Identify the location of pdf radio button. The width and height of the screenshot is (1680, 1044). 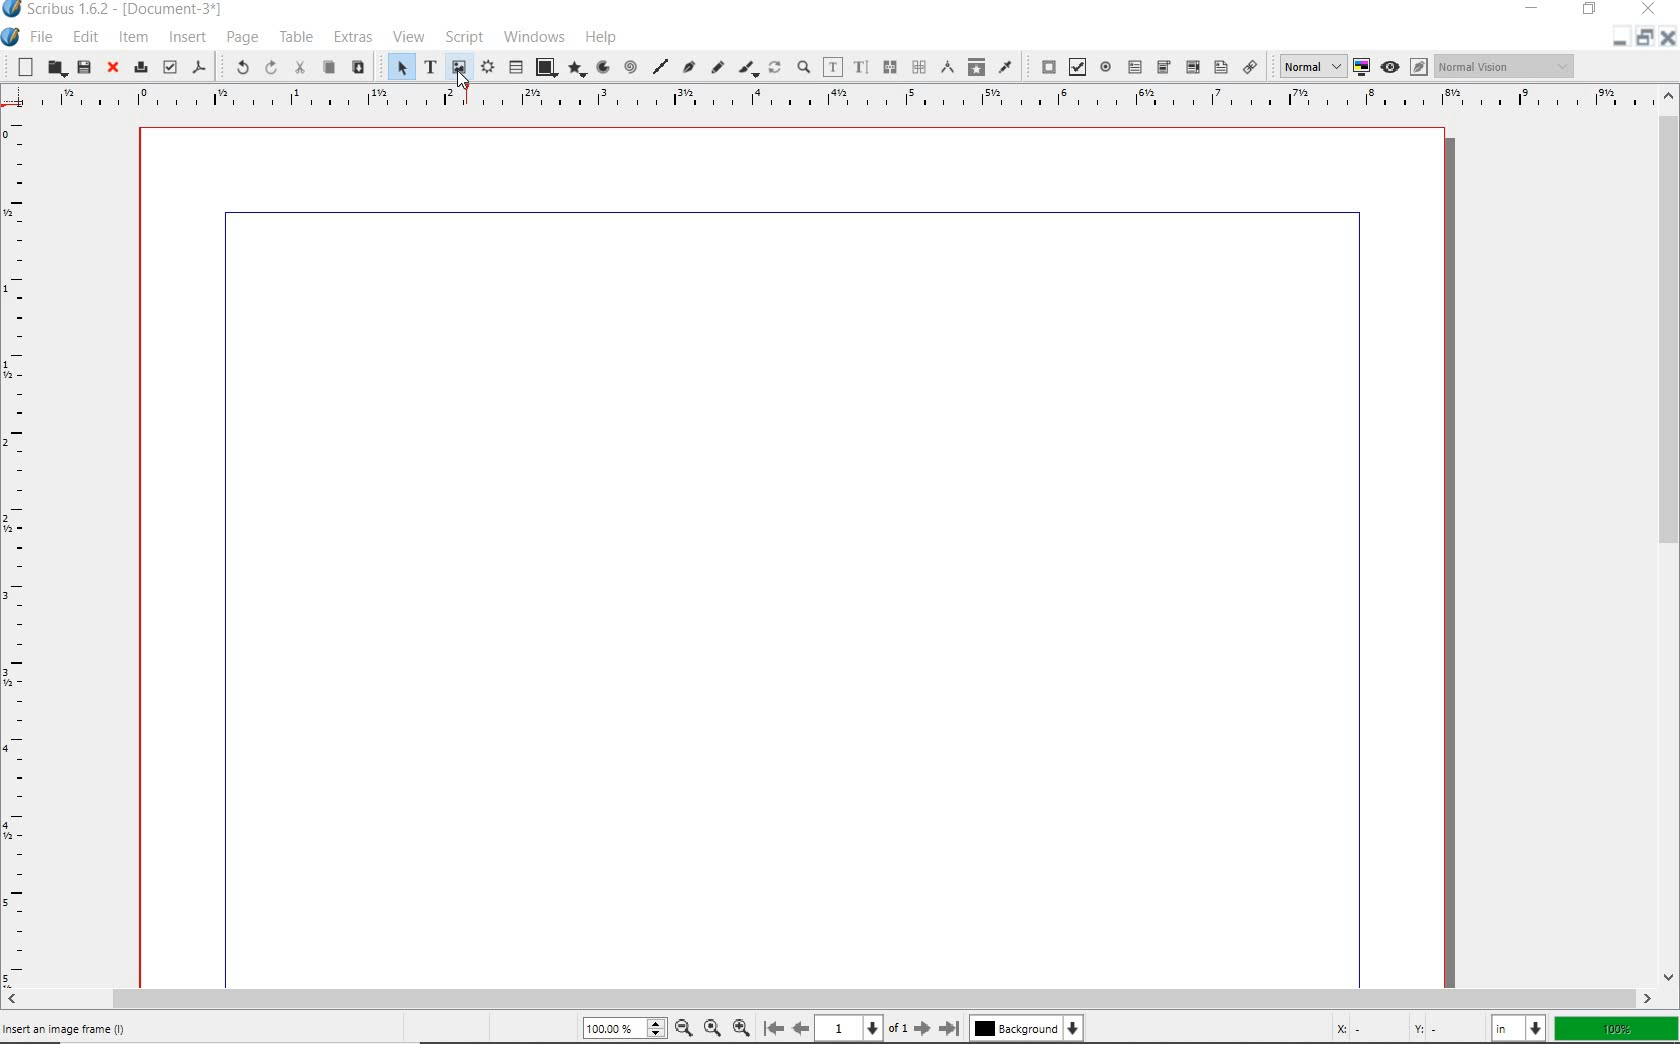
(1107, 67).